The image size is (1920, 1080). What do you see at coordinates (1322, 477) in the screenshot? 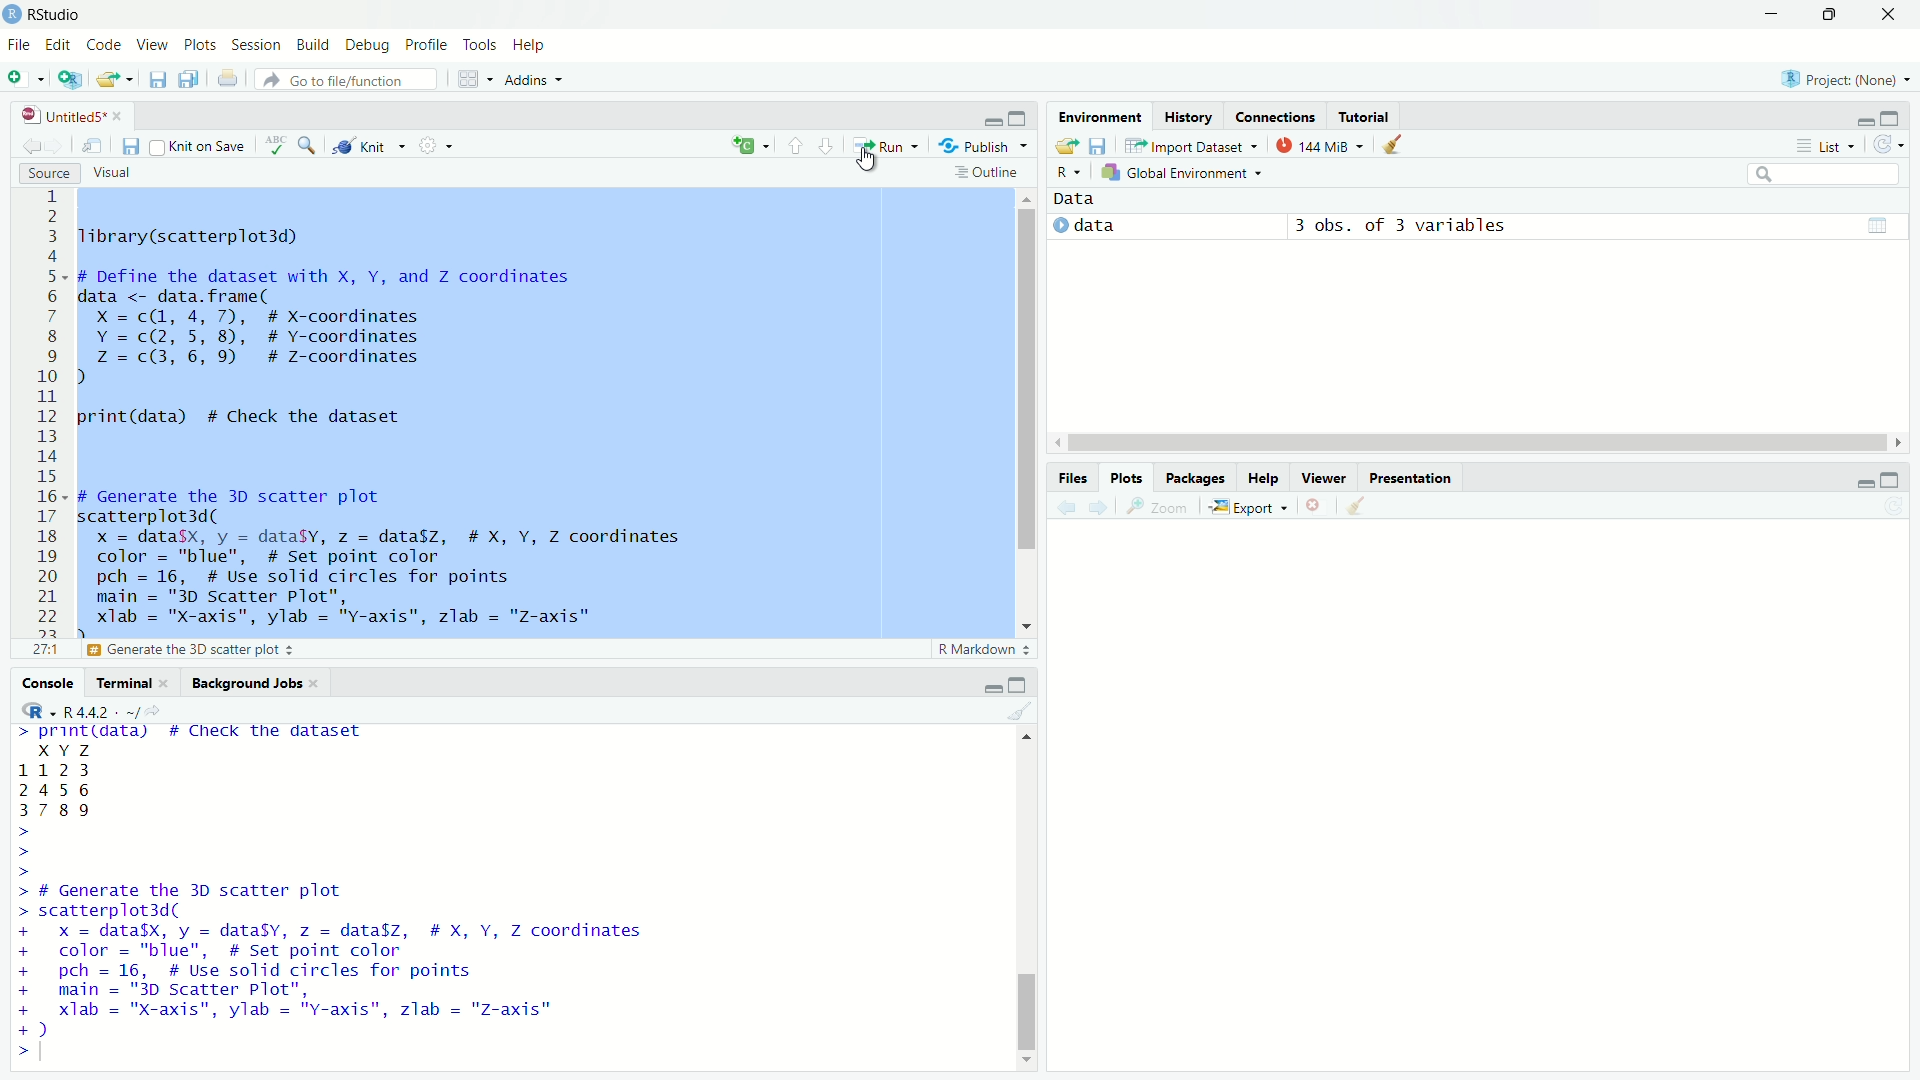
I see `viewer` at bounding box center [1322, 477].